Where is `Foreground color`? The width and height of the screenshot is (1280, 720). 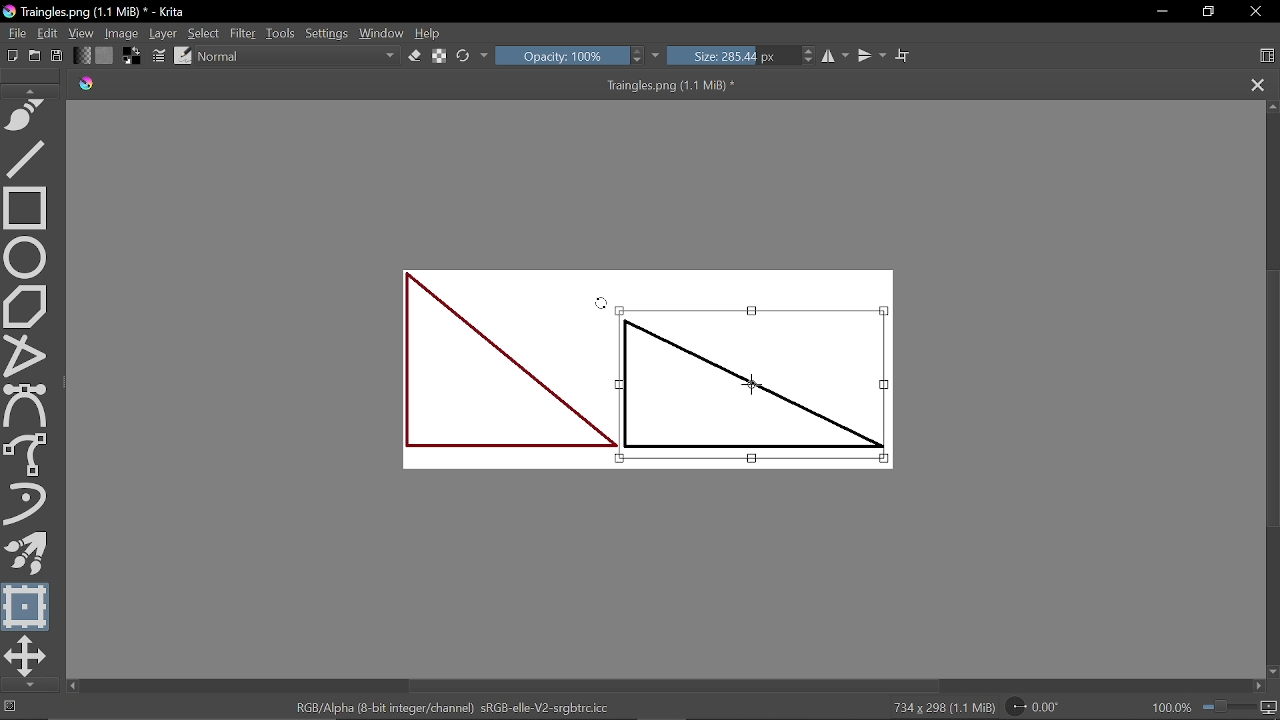 Foreground color is located at coordinates (134, 55).